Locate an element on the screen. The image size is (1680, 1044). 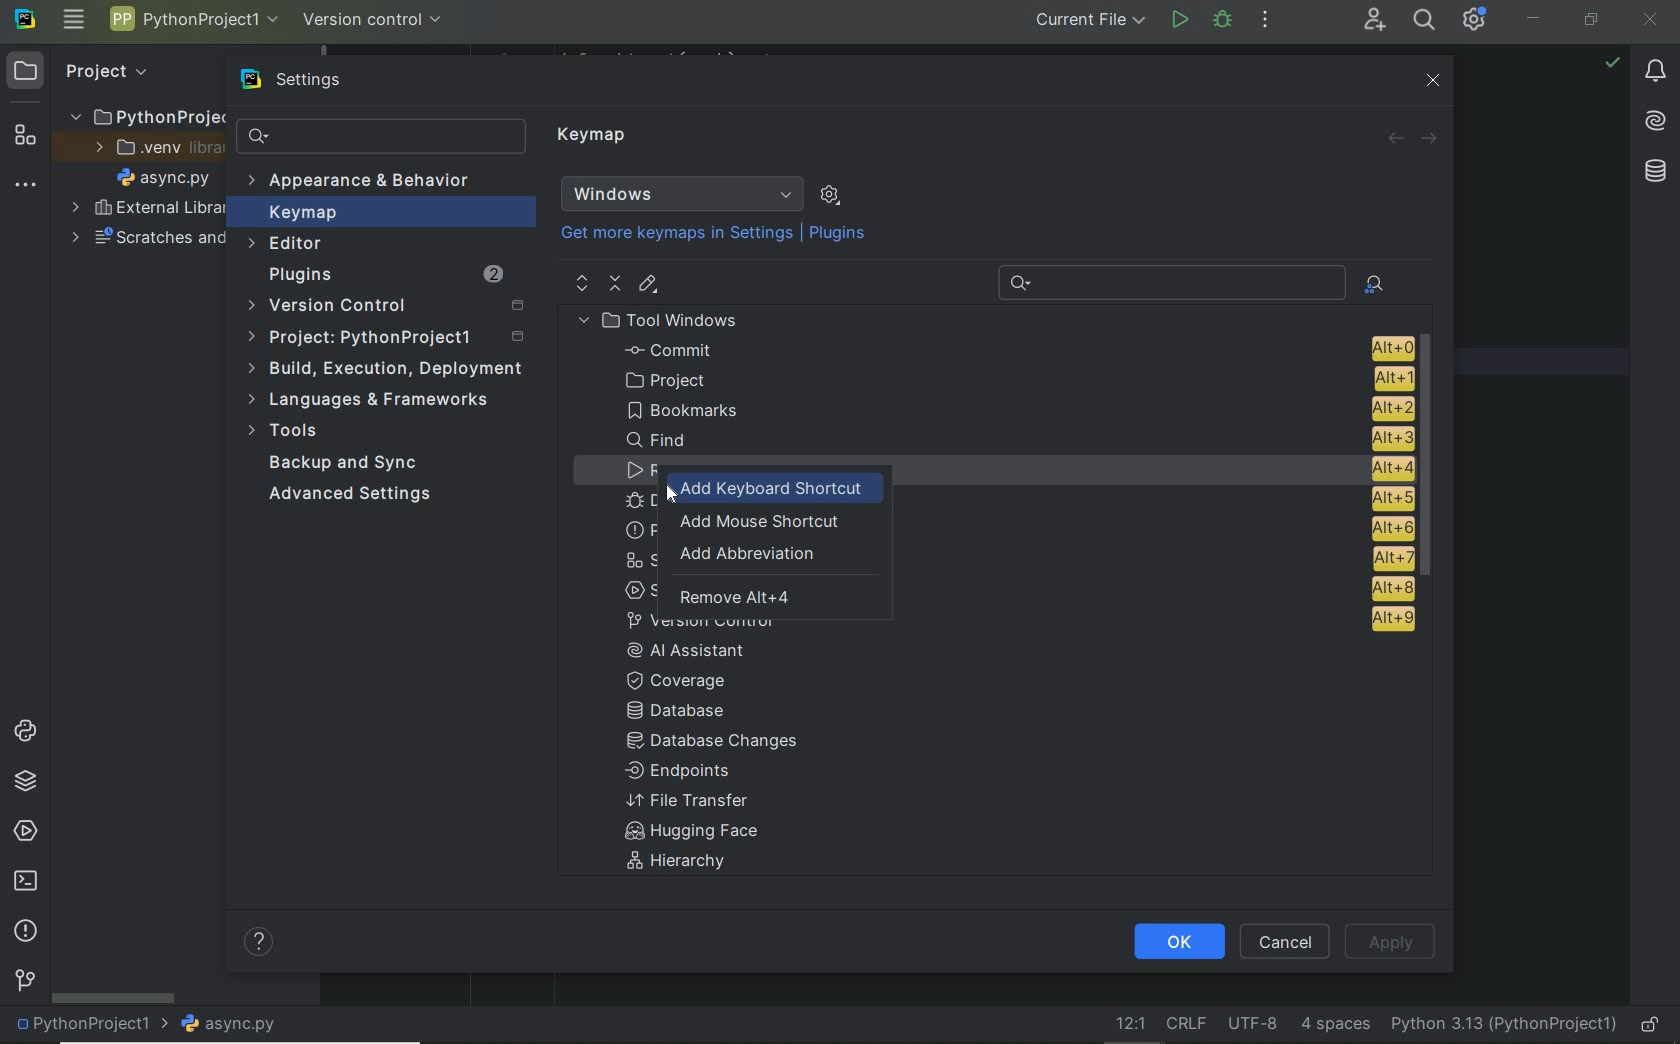
Database is located at coordinates (682, 712).